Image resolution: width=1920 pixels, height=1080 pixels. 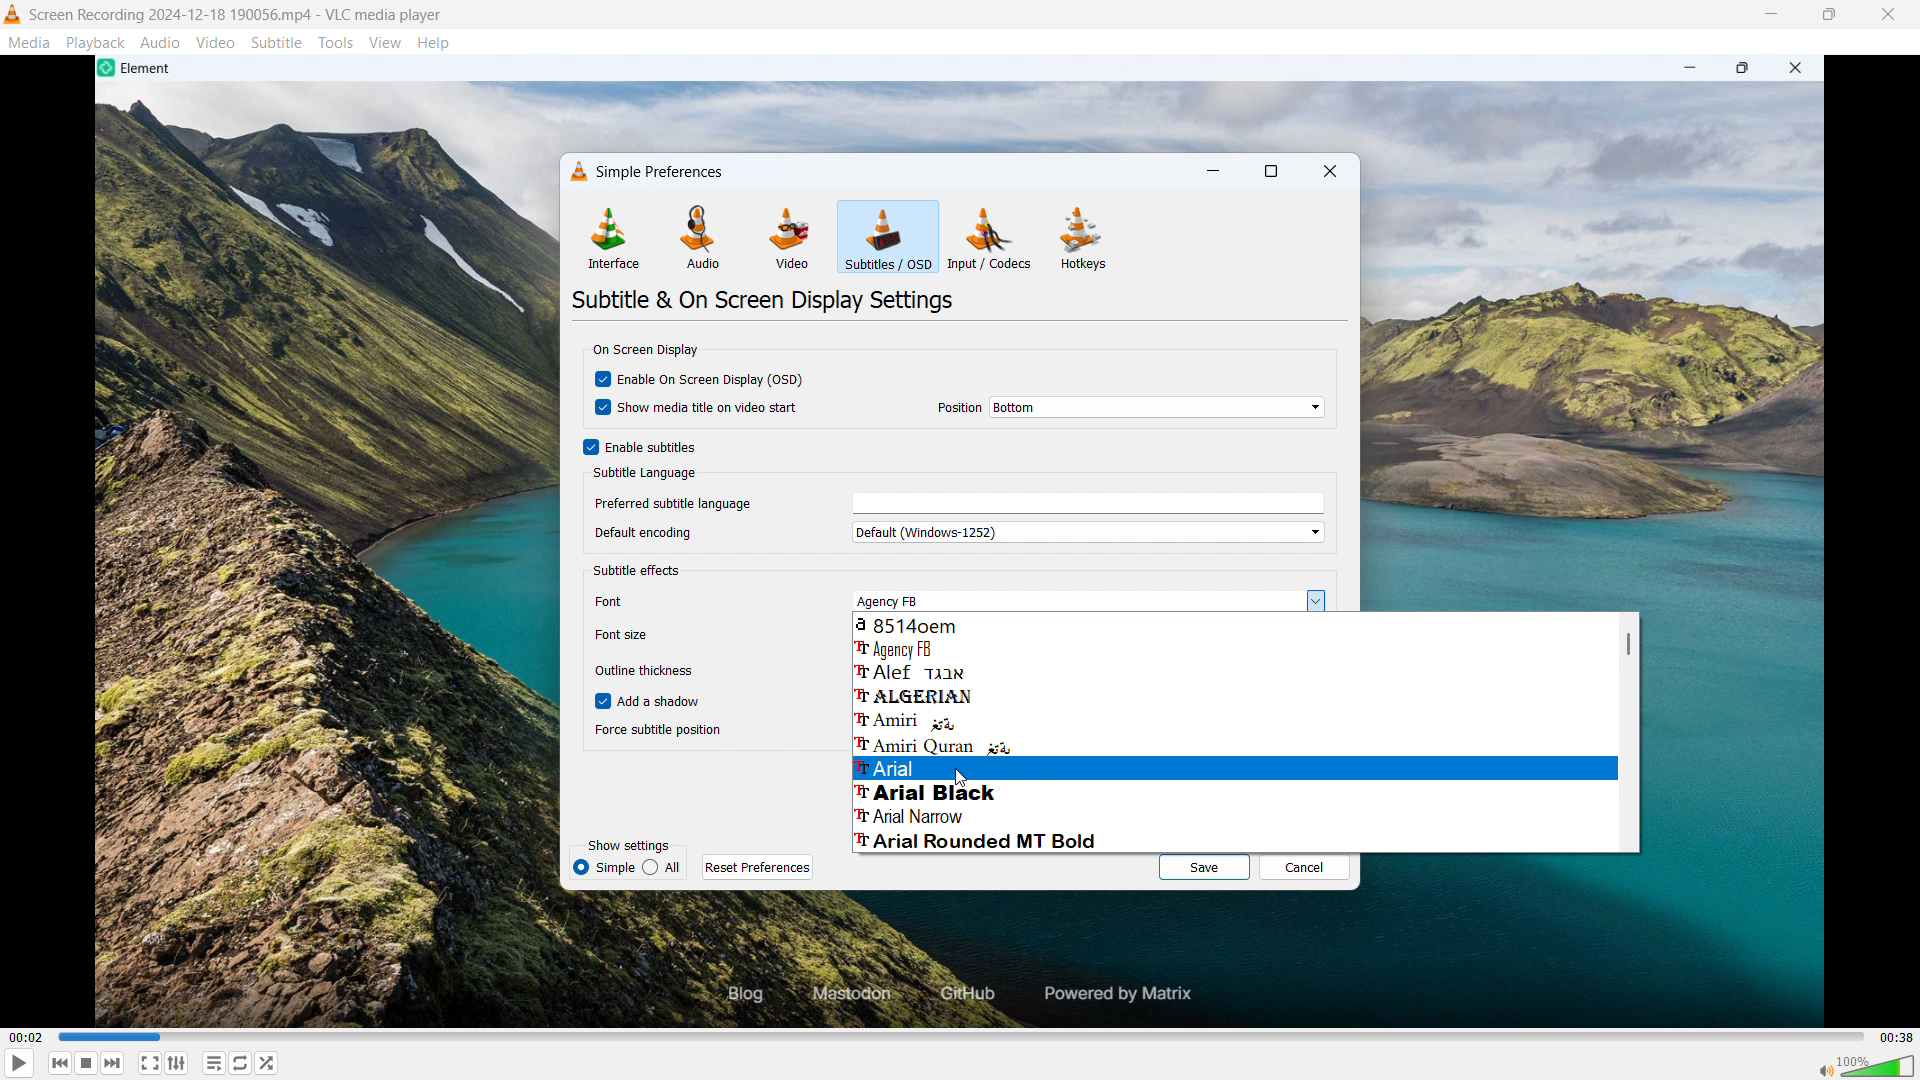 What do you see at coordinates (970, 103) in the screenshot?
I see `video playback` at bounding box center [970, 103].